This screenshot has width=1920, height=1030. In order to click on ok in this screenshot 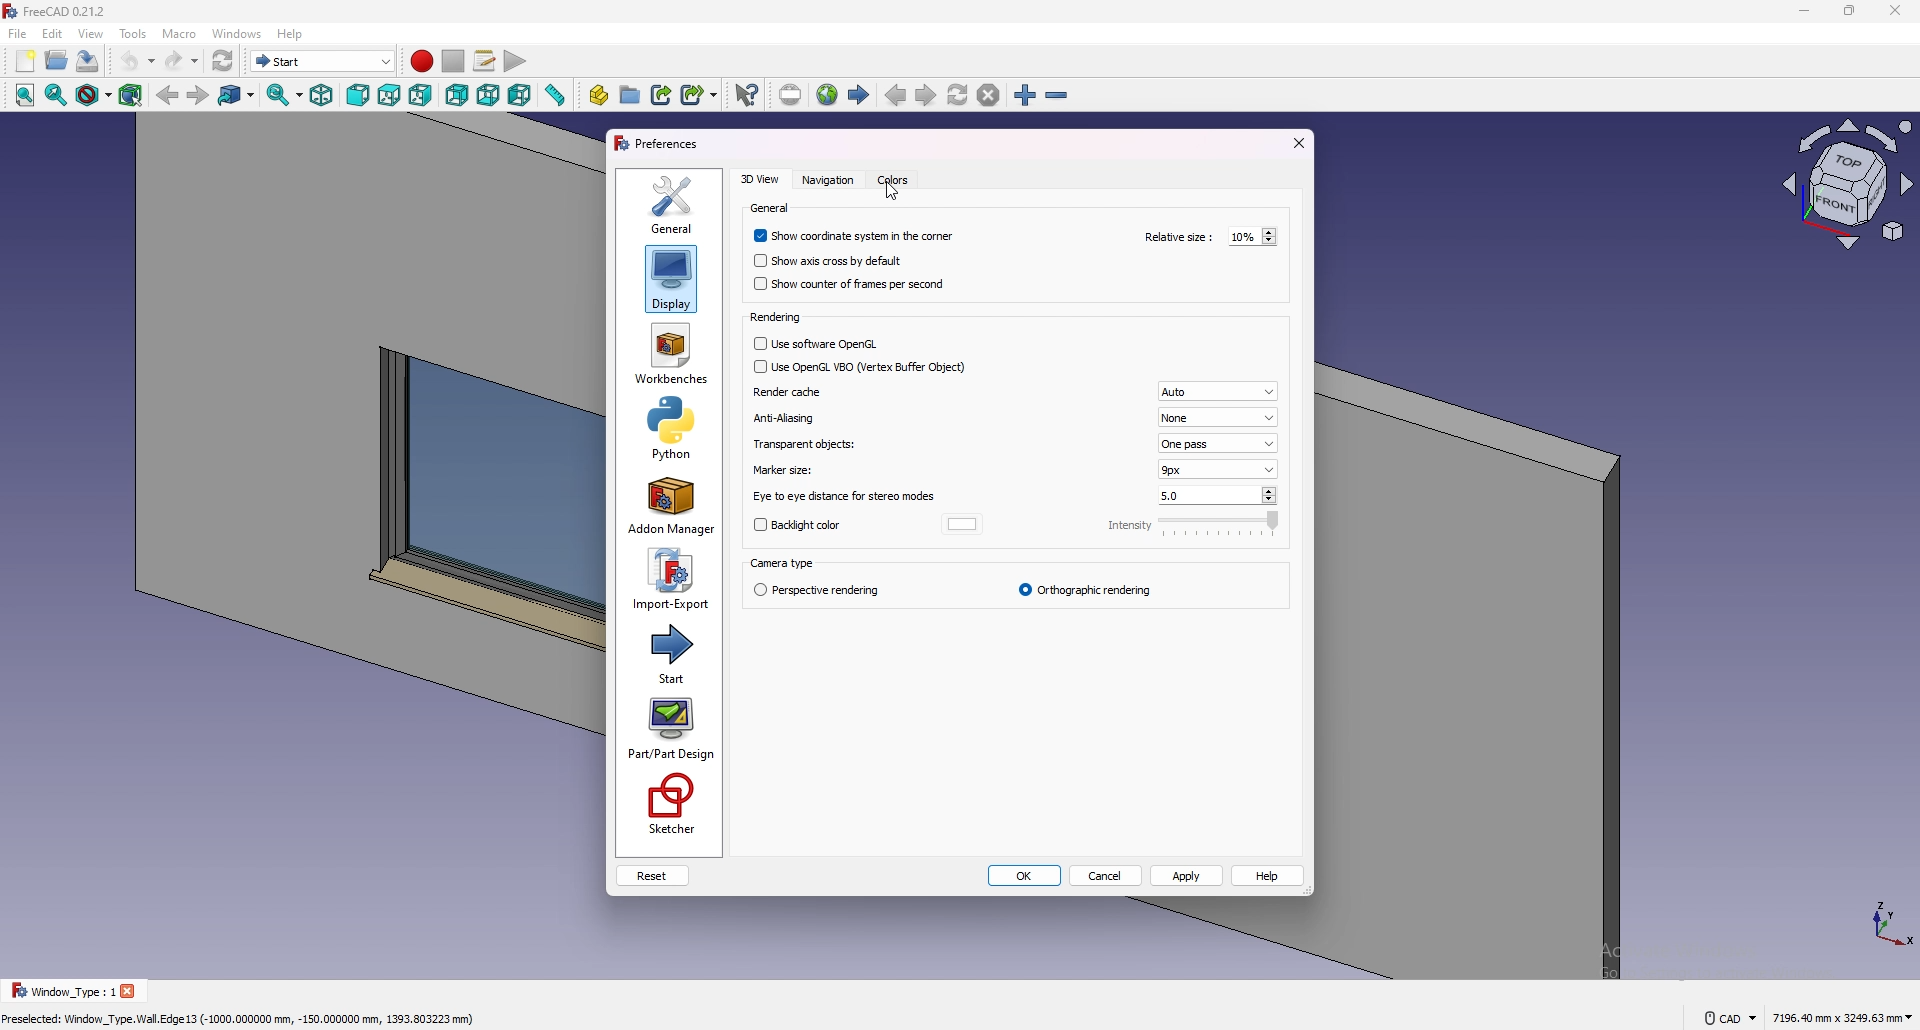, I will do `click(1025, 877)`.